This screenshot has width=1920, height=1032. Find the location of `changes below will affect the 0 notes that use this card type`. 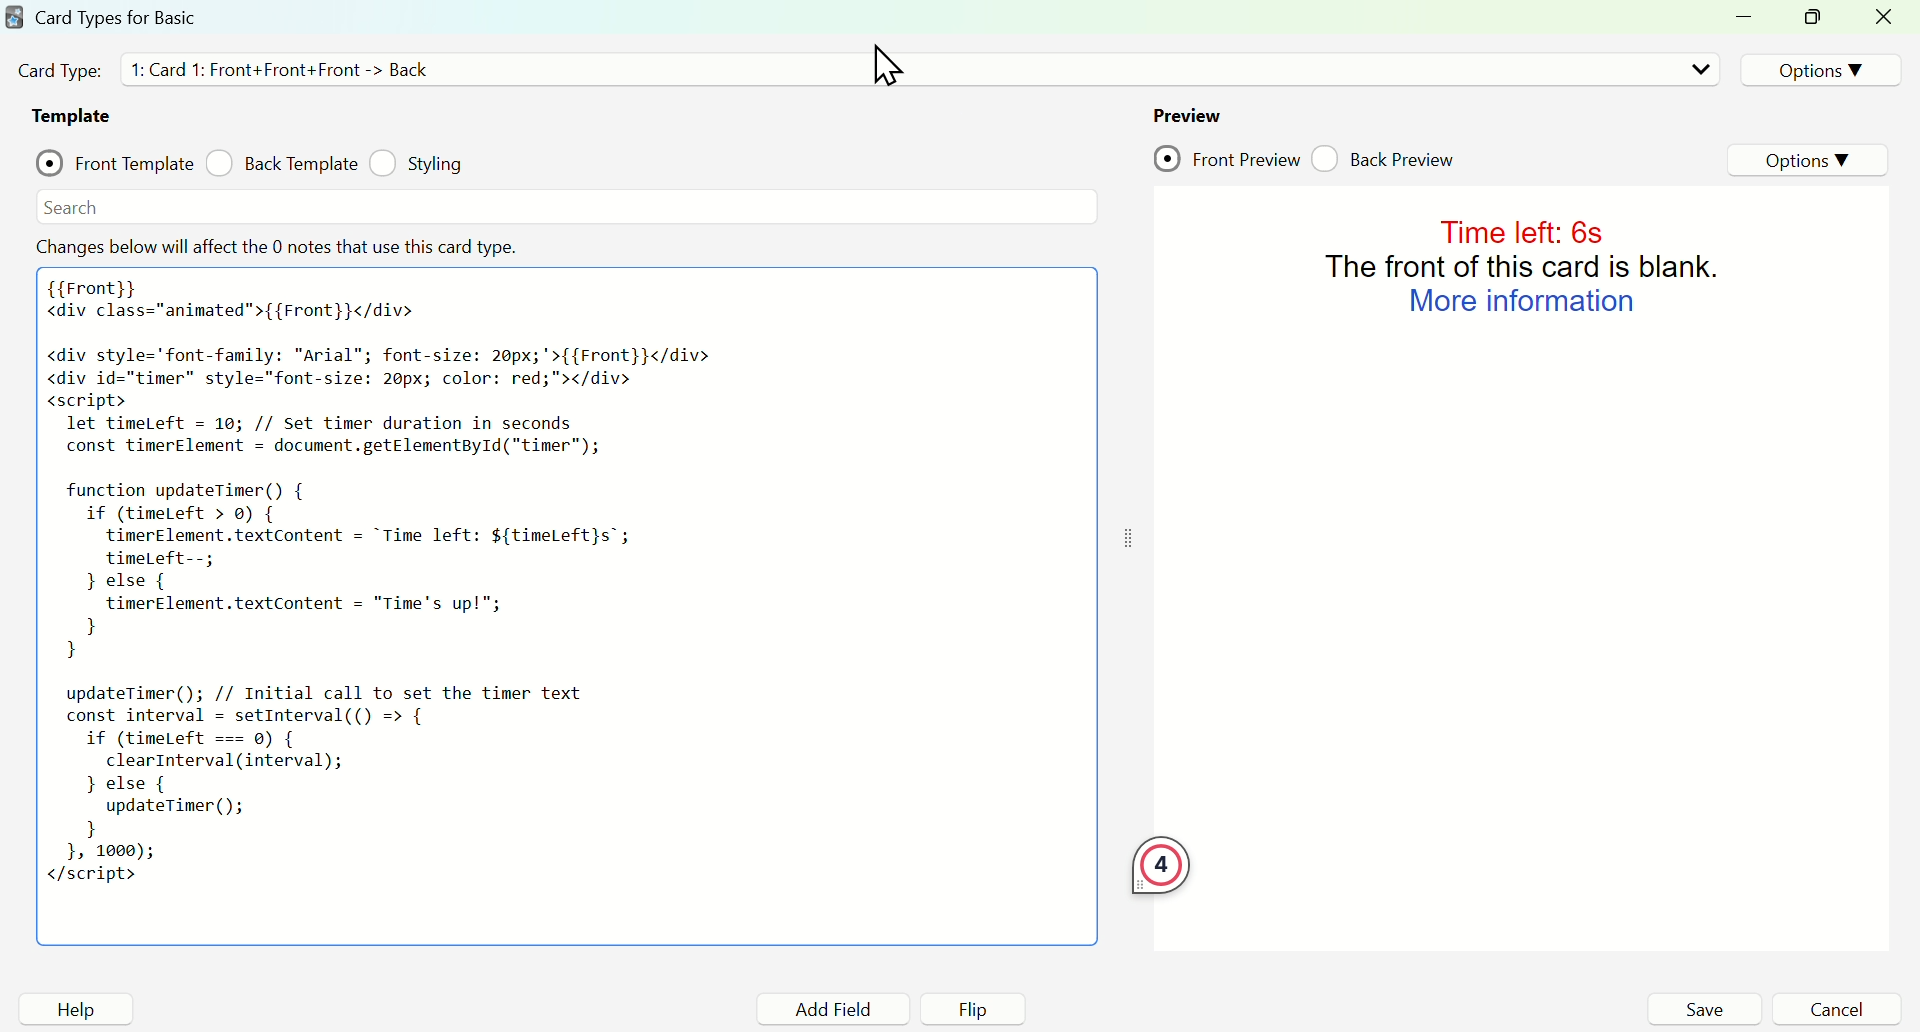

changes below will affect the 0 notes that use this card type is located at coordinates (281, 247).